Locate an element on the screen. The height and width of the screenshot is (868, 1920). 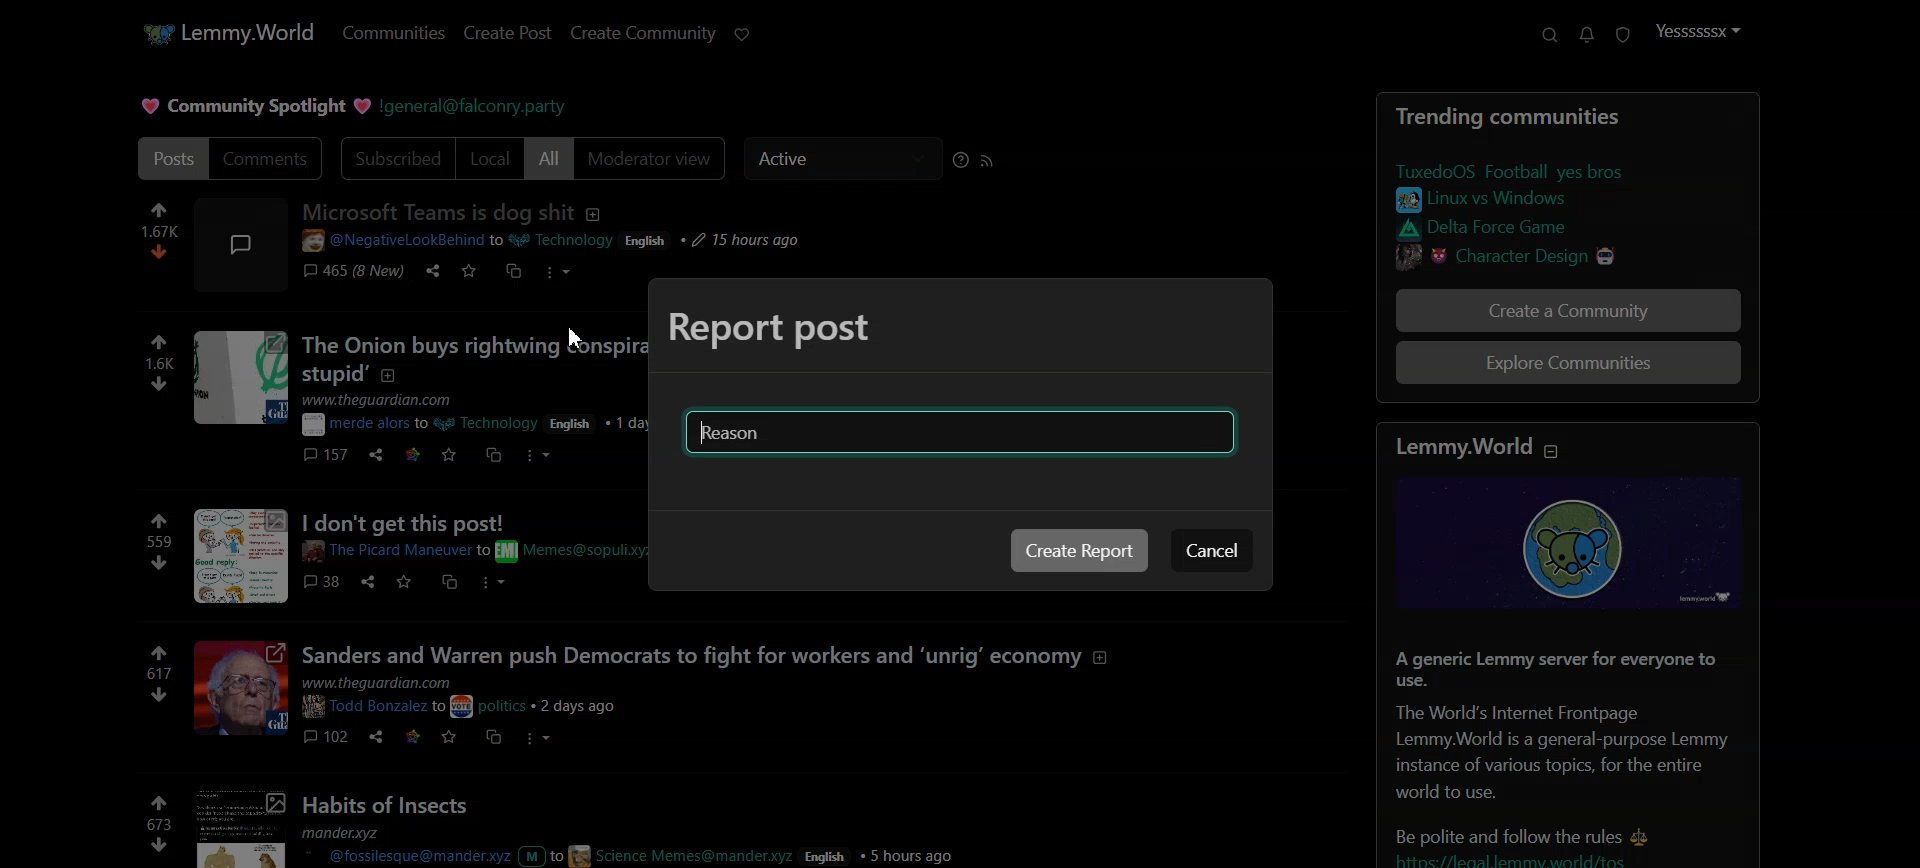
Sorting Help  is located at coordinates (960, 159).